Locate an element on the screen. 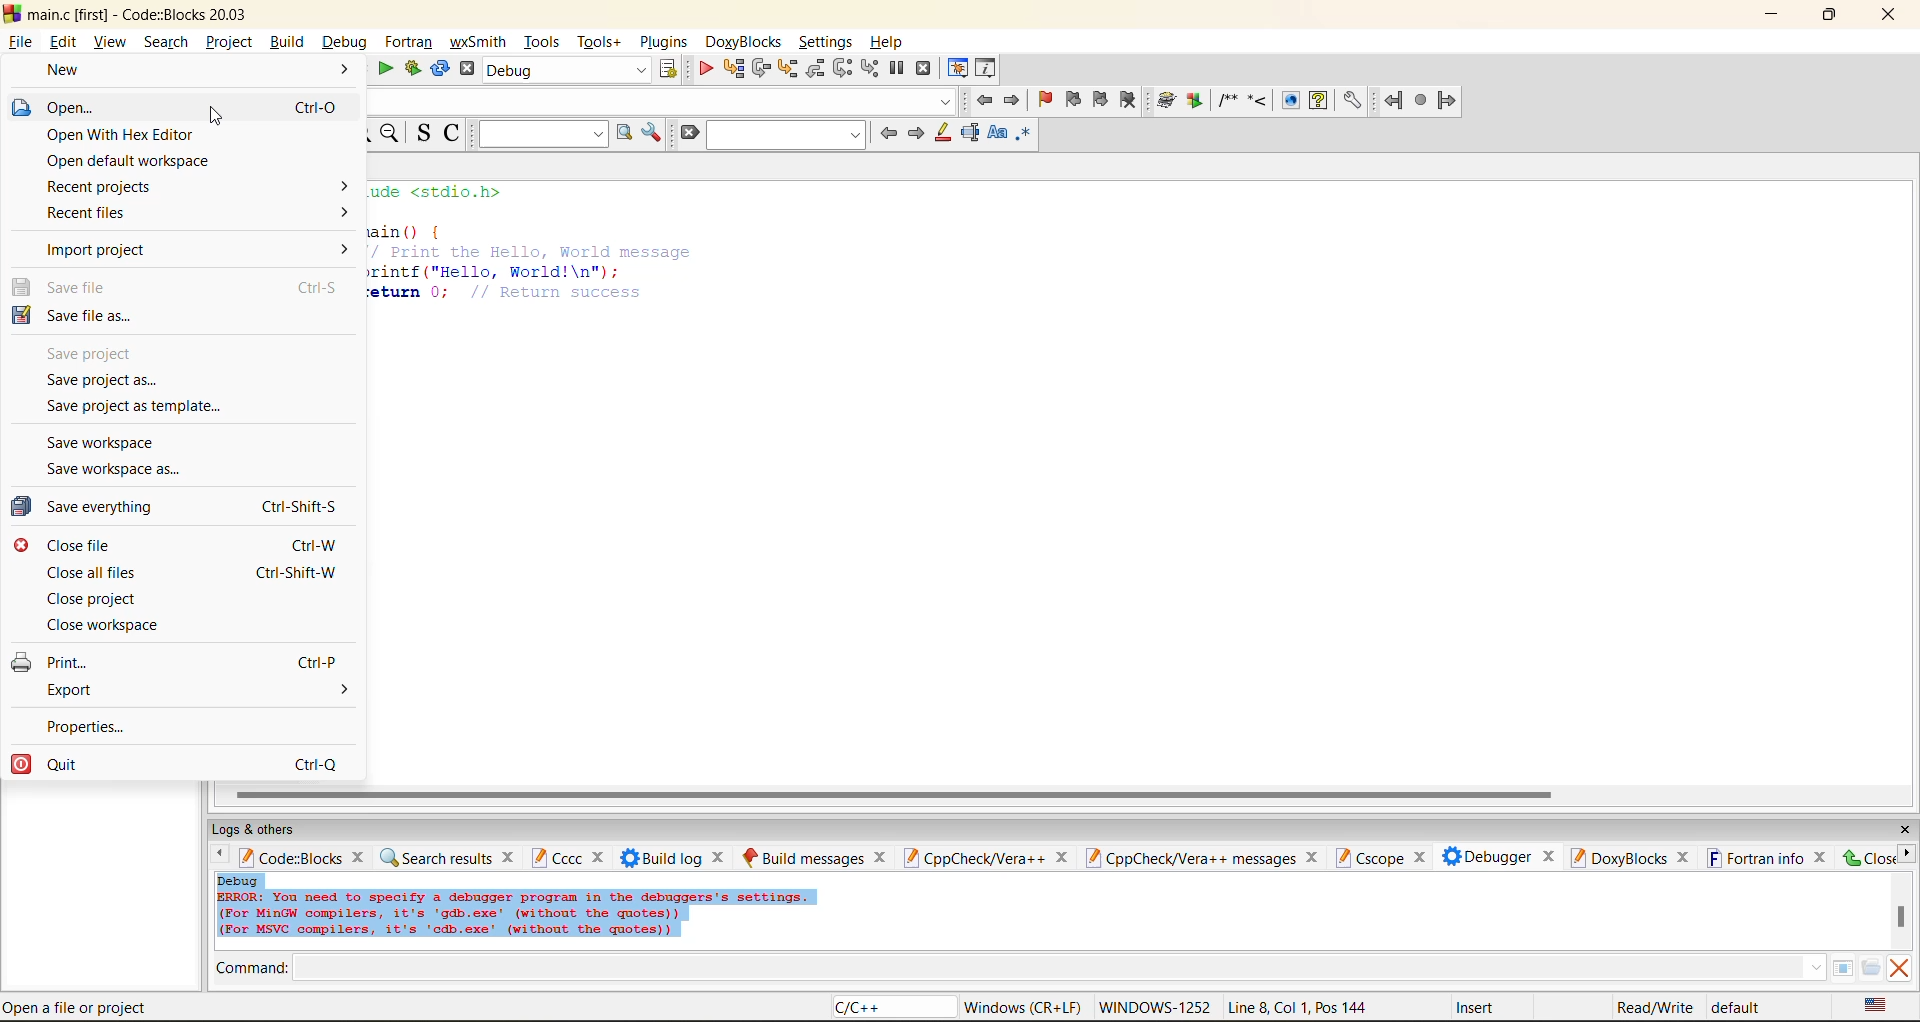 The height and width of the screenshot is (1022, 1920). print icon is located at coordinates (22, 661).